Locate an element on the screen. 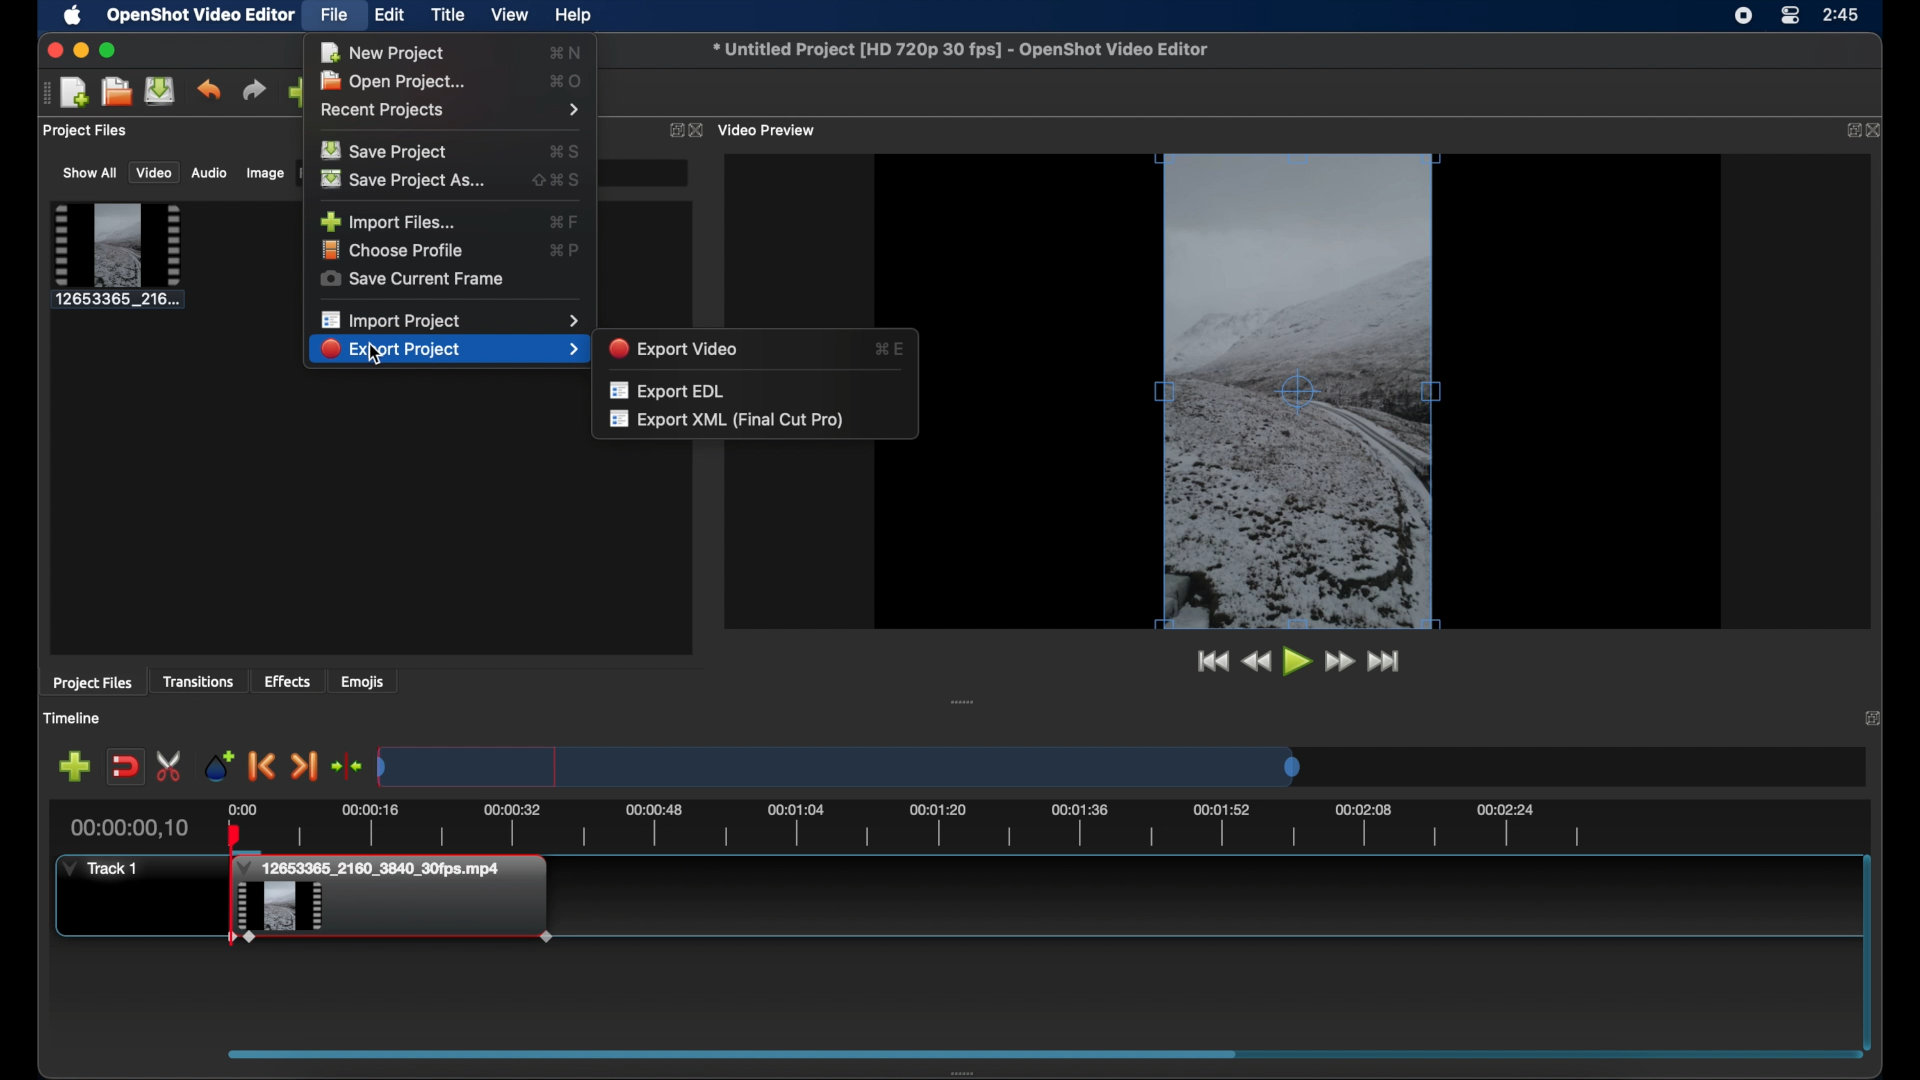 Image resolution: width=1920 pixels, height=1080 pixels. clip is located at coordinates (392, 915).